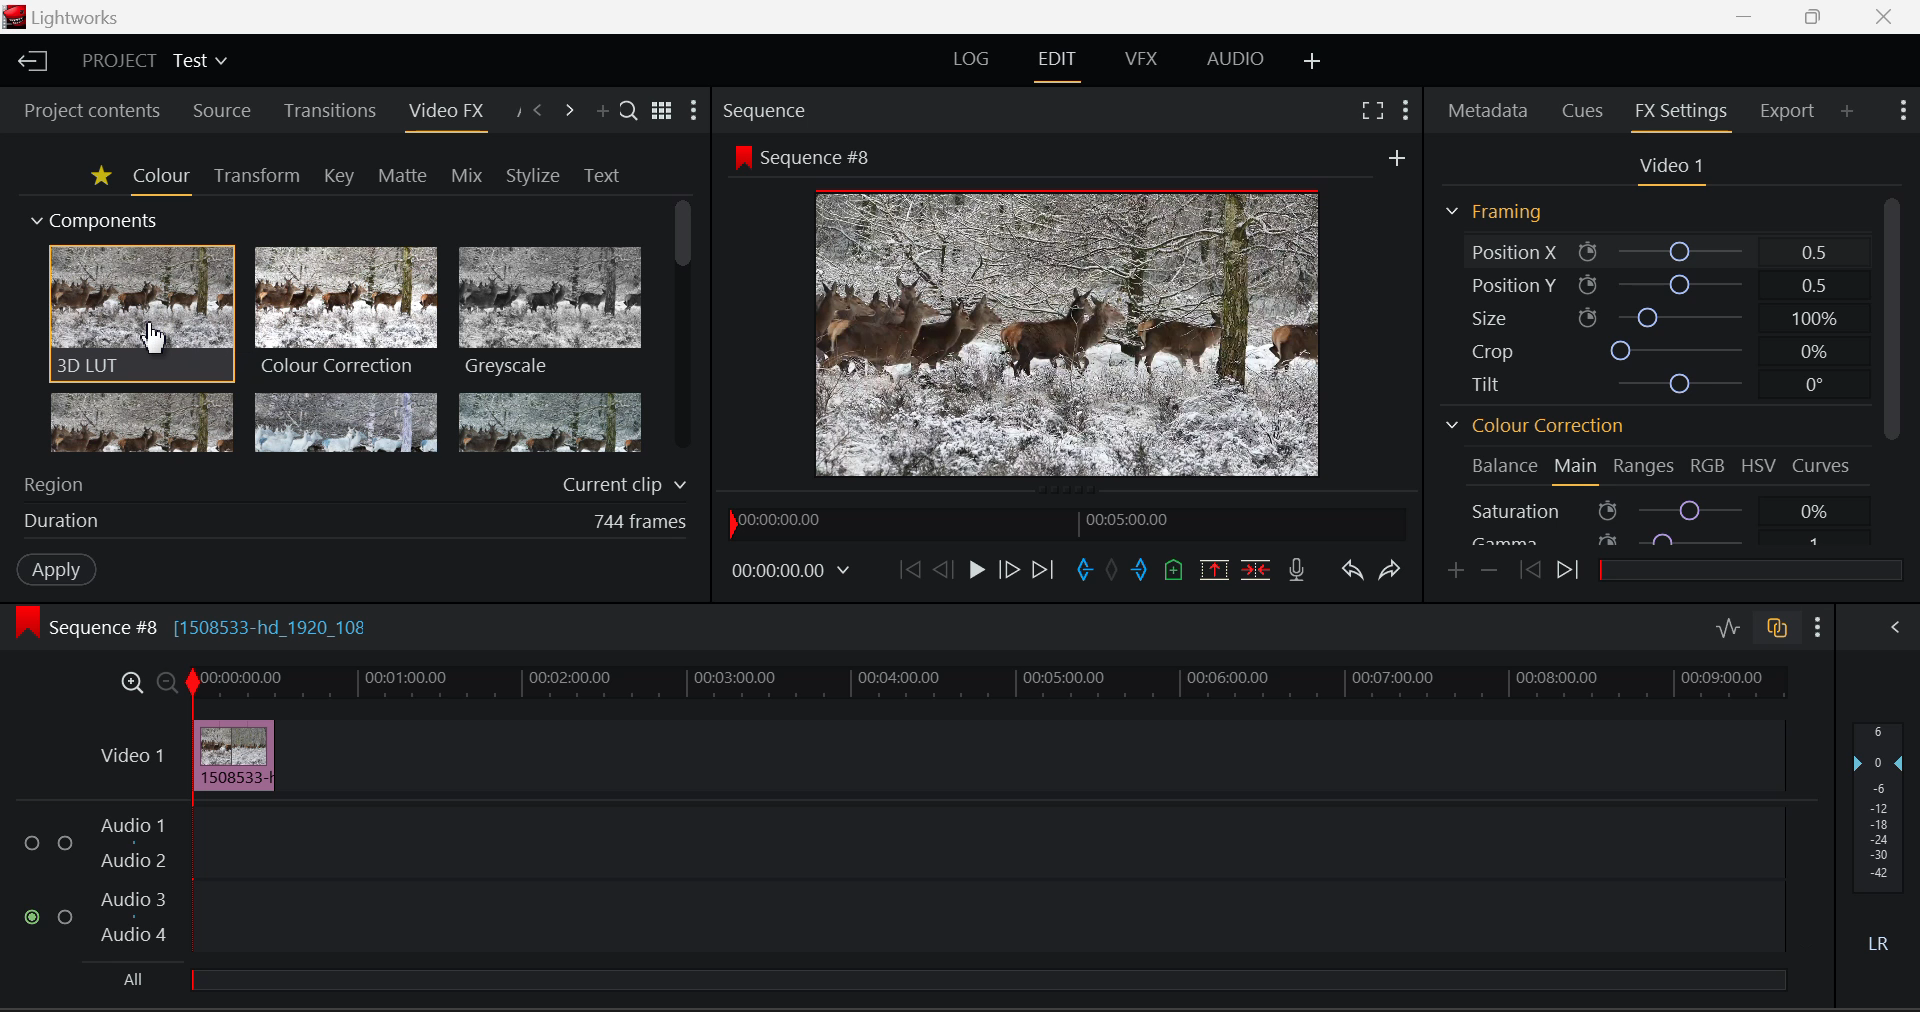 The width and height of the screenshot is (1920, 1012). What do you see at coordinates (1534, 425) in the screenshot?
I see `Colour Correction Section` at bounding box center [1534, 425].